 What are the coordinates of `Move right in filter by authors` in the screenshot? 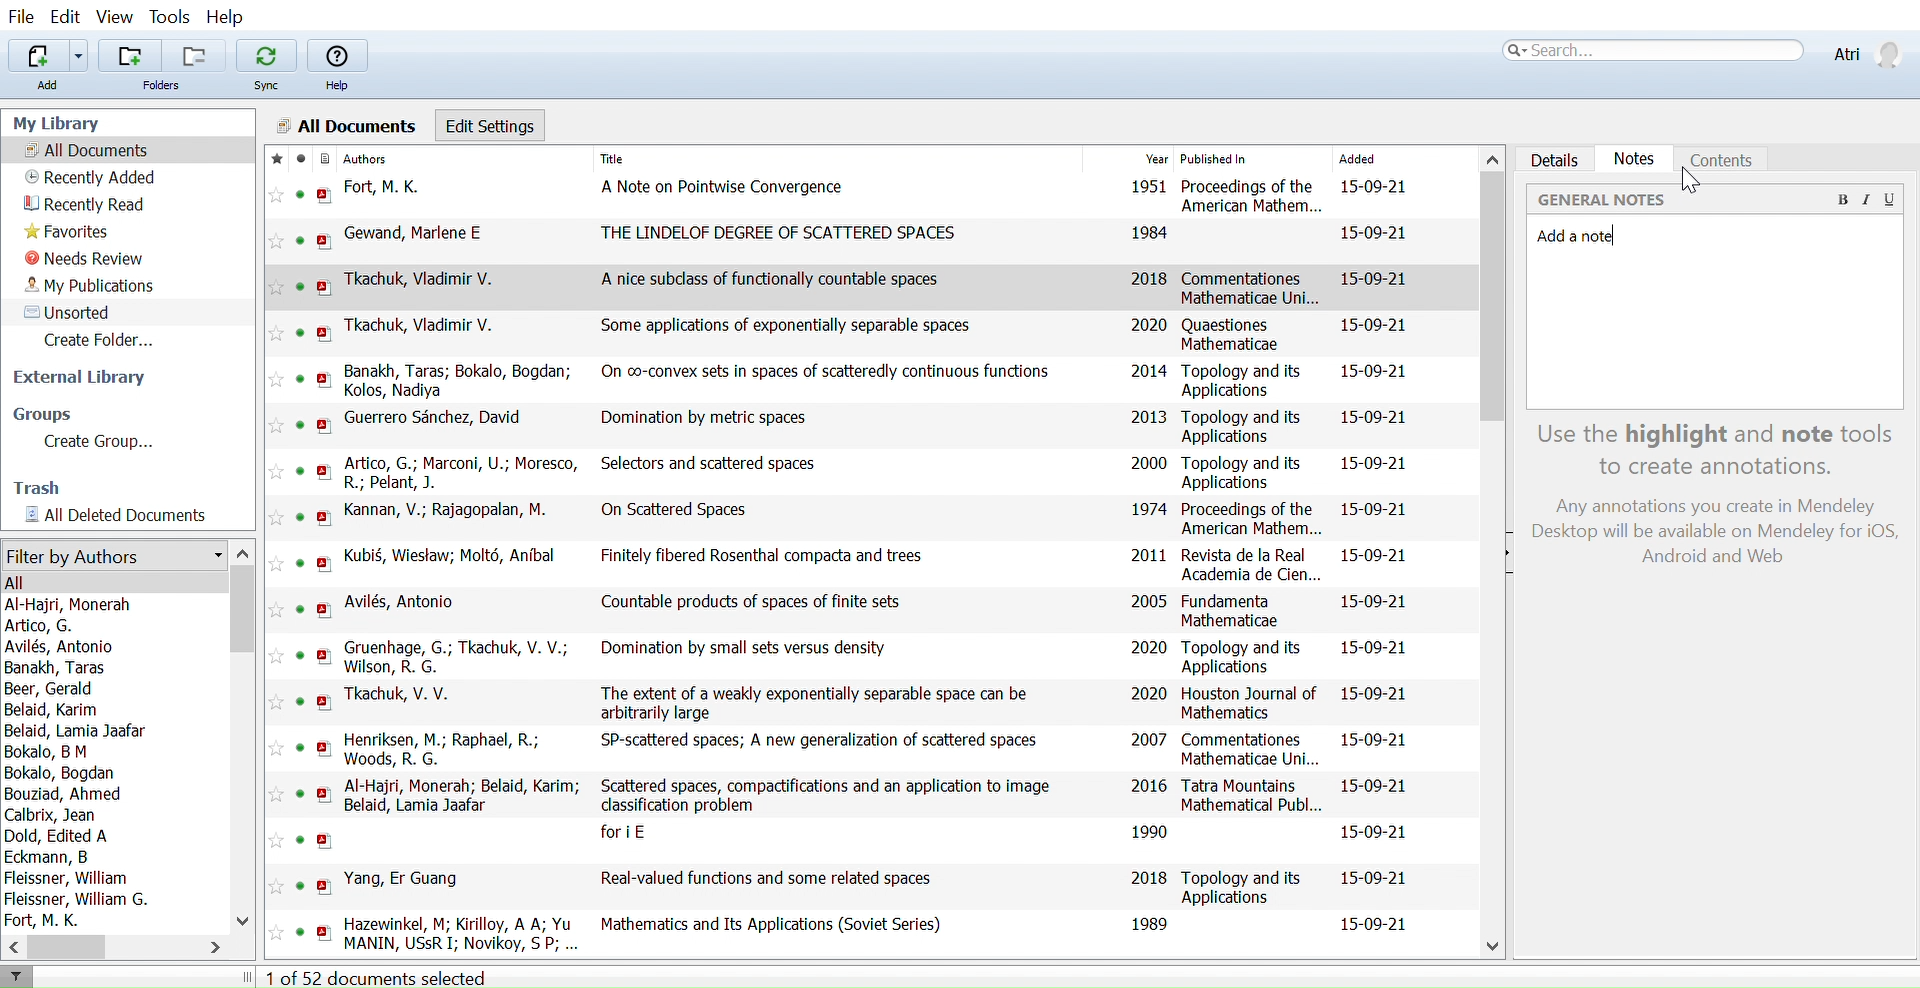 It's located at (221, 947).